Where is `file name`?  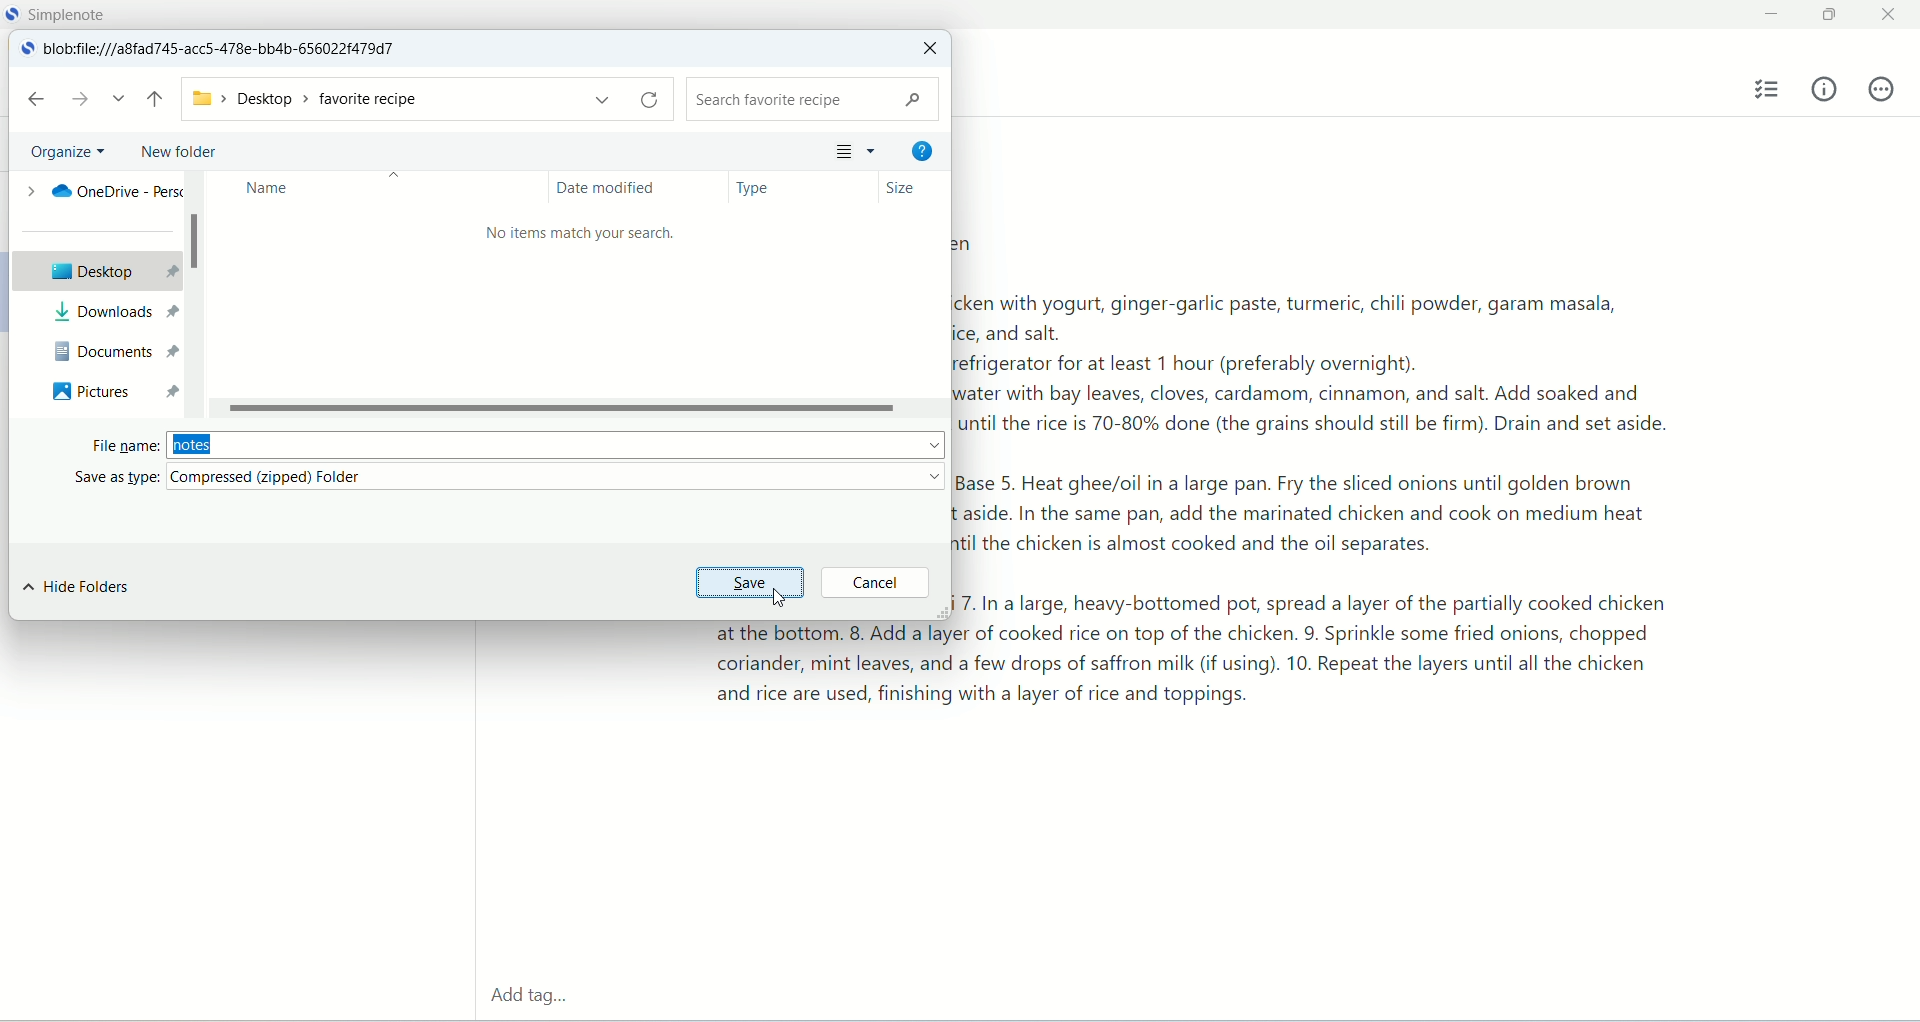
file name is located at coordinates (518, 442).